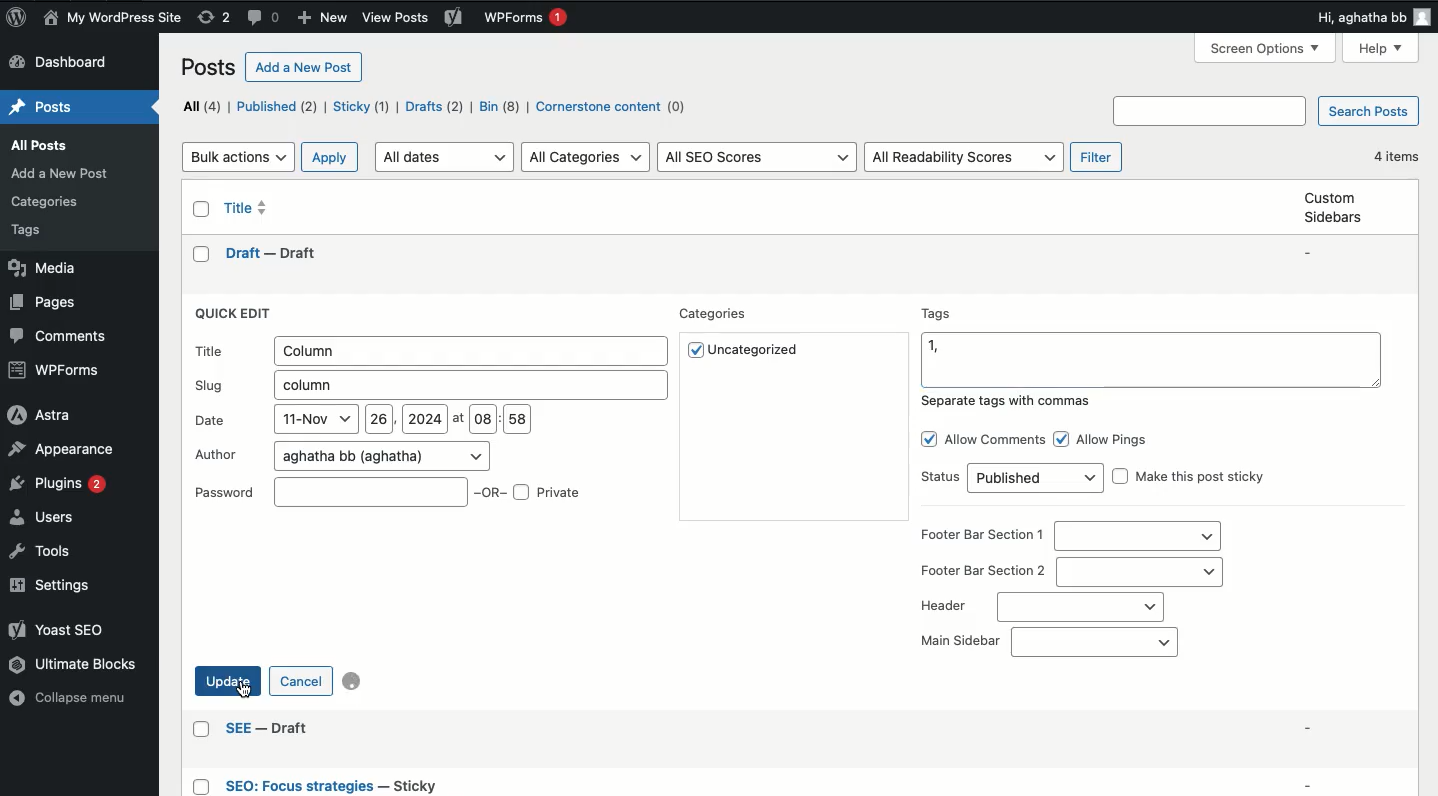 This screenshot has height=796, width=1438. What do you see at coordinates (341, 456) in the screenshot?
I see `Author` at bounding box center [341, 456].